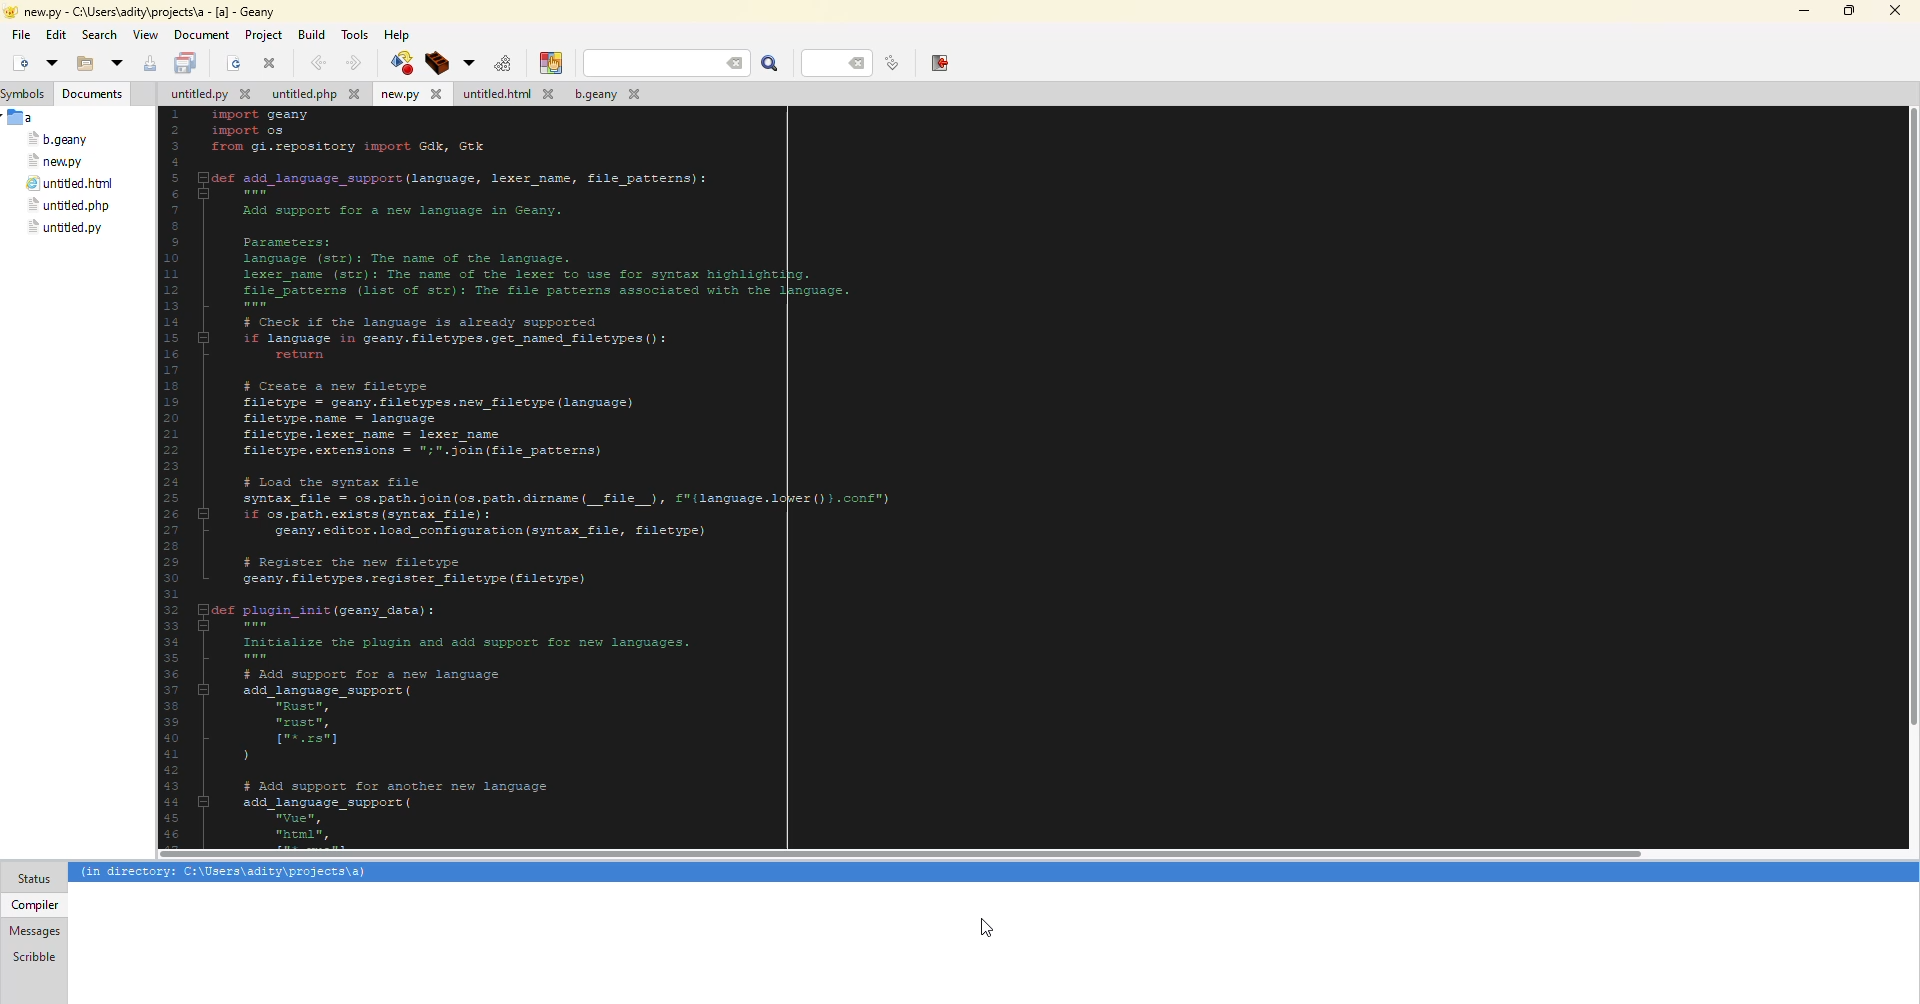  I want to click on open, so click(116, 63).